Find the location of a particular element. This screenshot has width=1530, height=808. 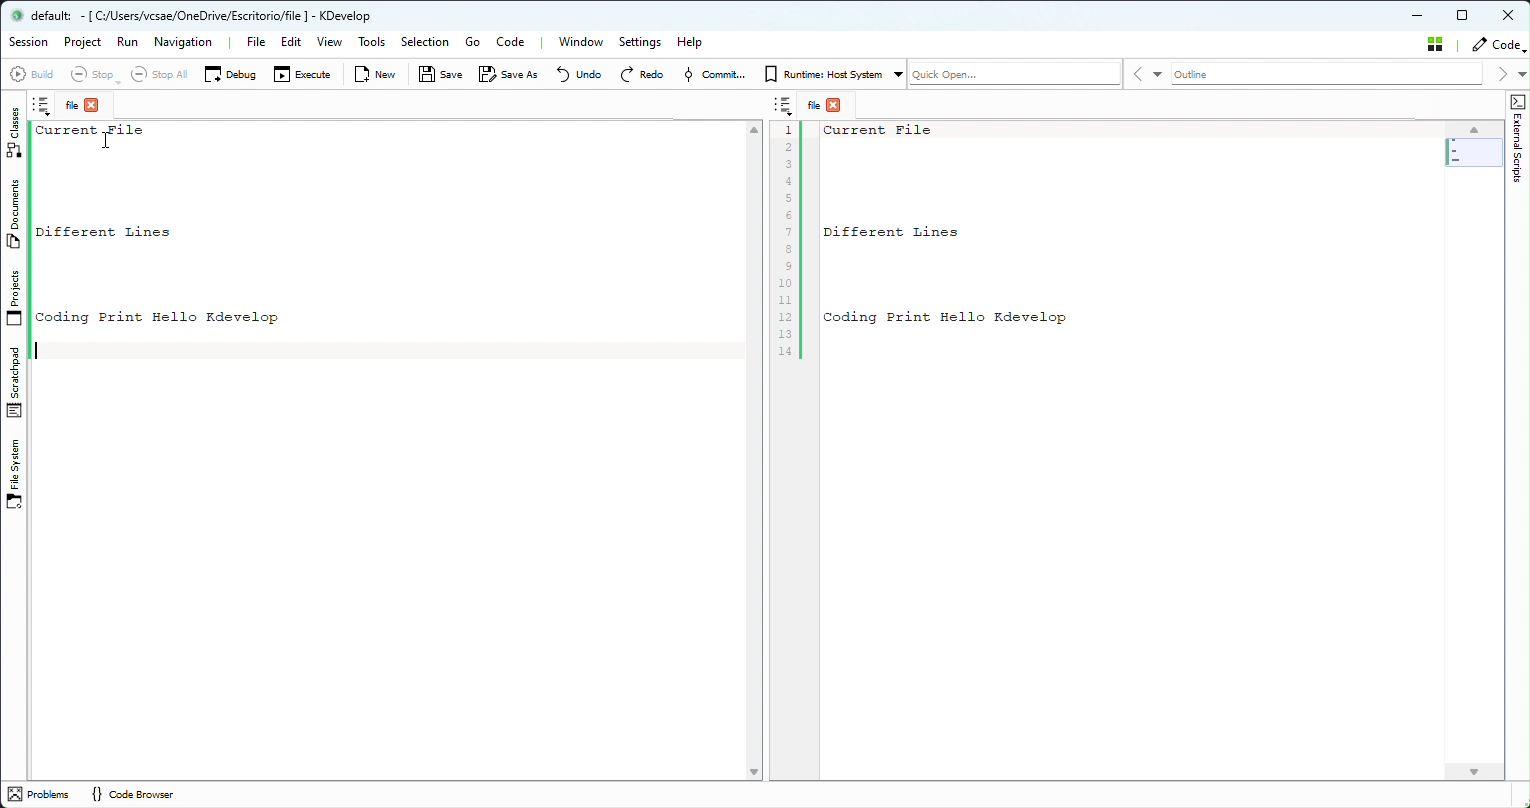

Save as is located at coordinates (508, 75).